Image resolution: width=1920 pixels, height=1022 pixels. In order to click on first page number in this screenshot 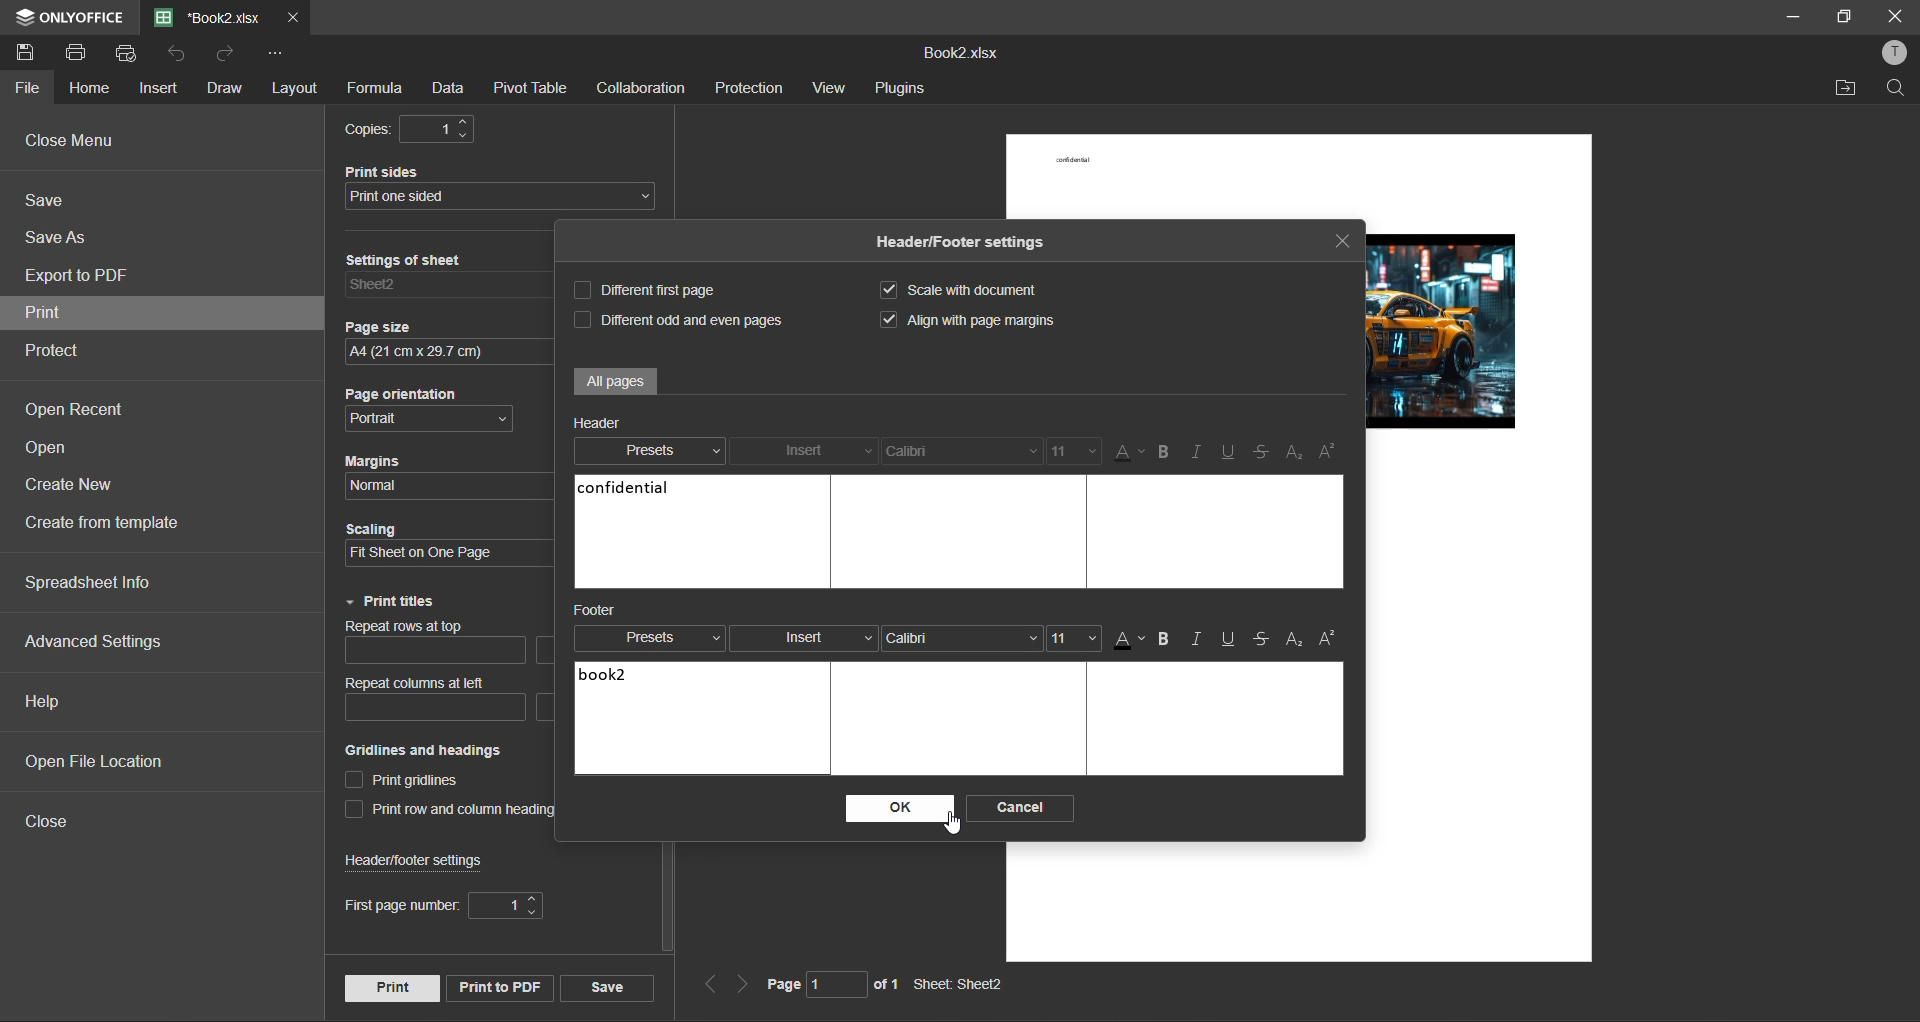, I will do `click(446, 903)`.